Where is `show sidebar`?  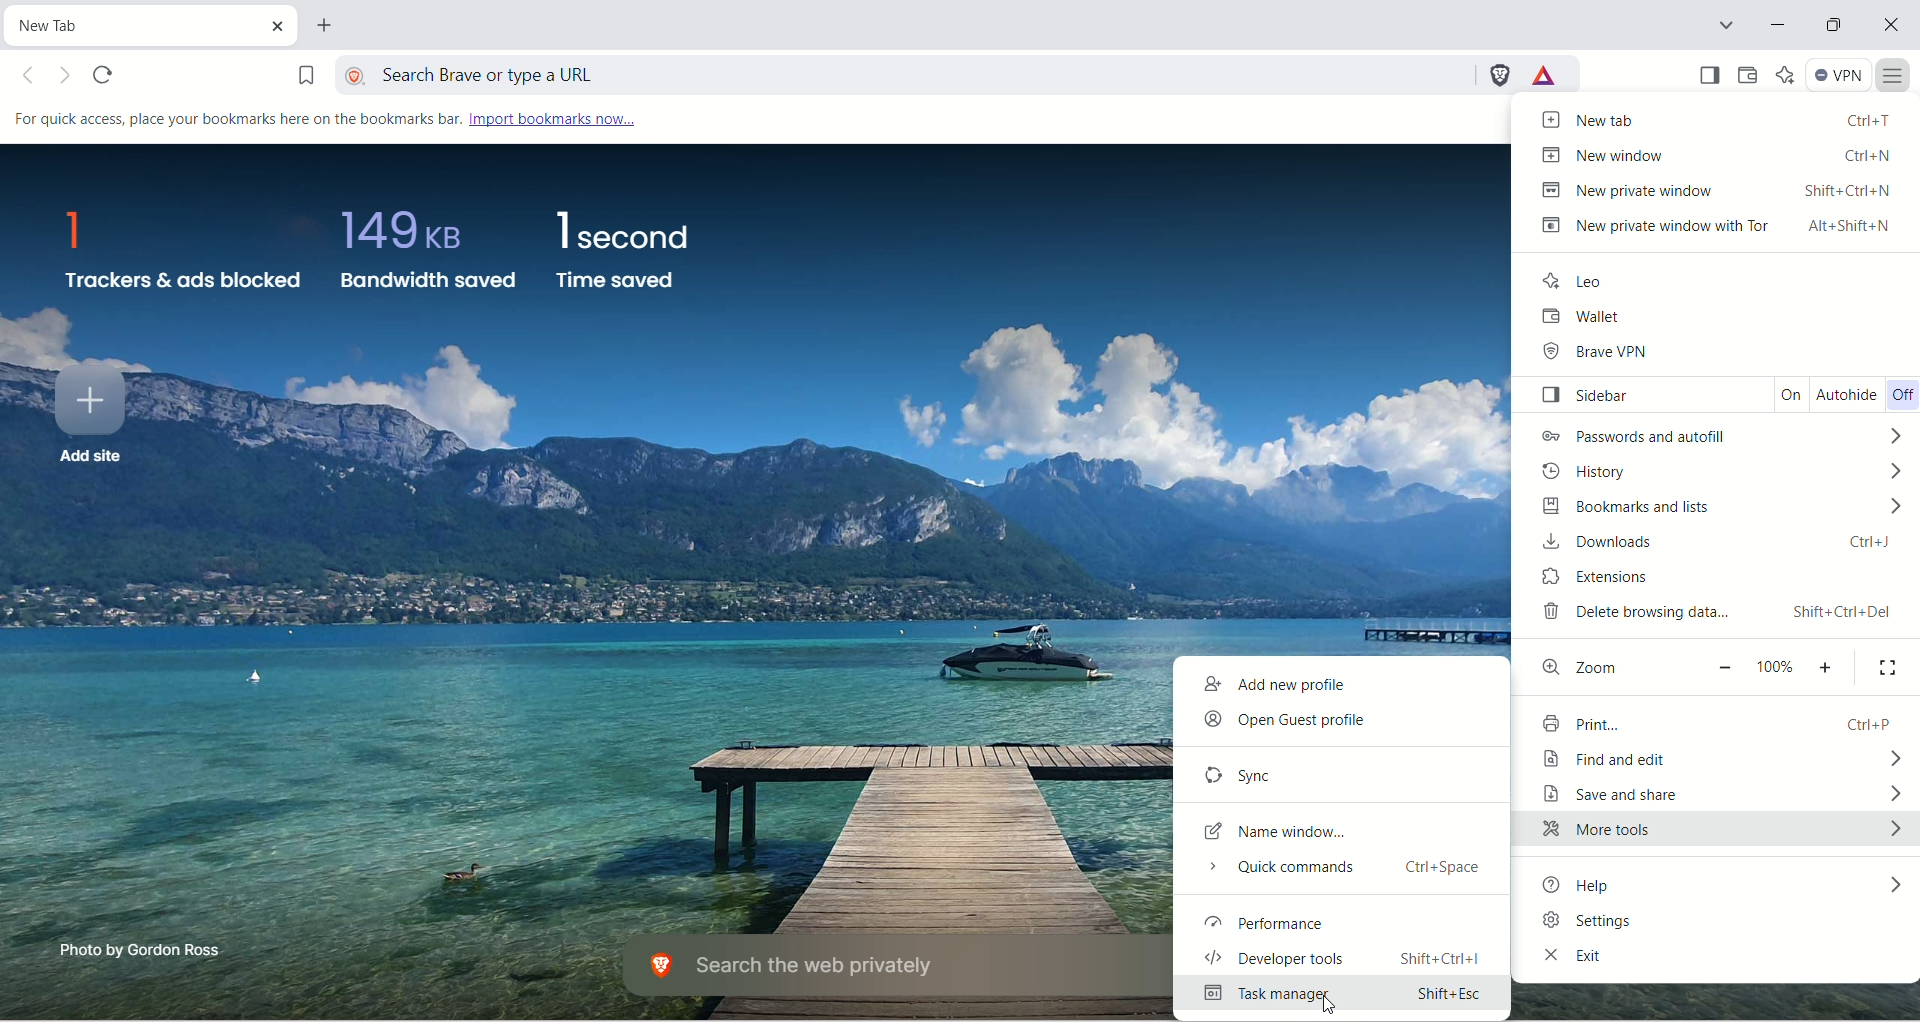
show sidebar is located at coordinates (1711, 74).